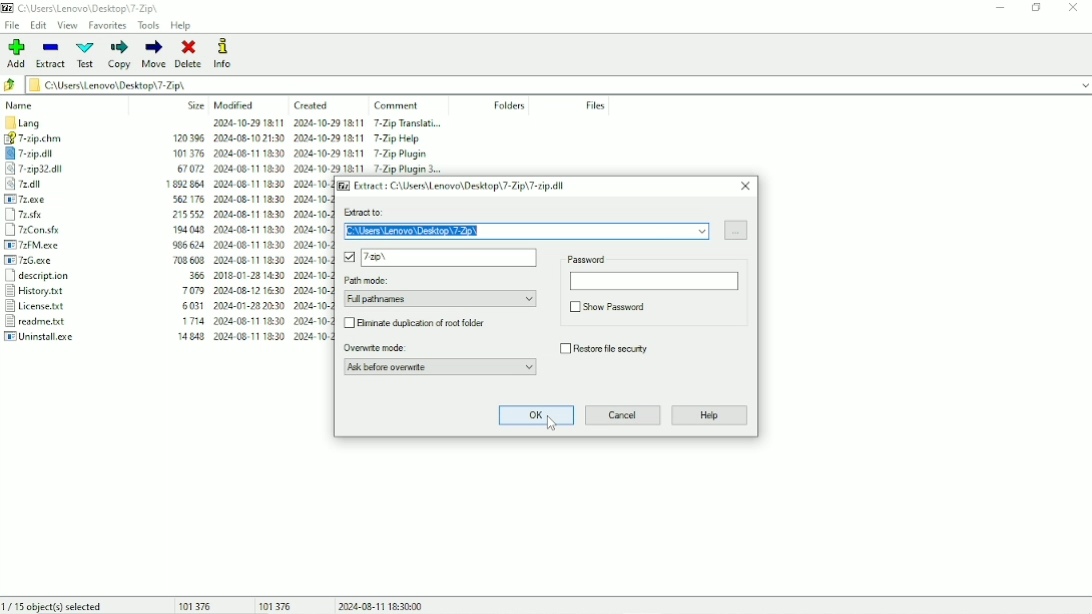  What do you see at coordinates (275, 605) in the screenshot?
I see `101 376` at bounding box center [275, 605].